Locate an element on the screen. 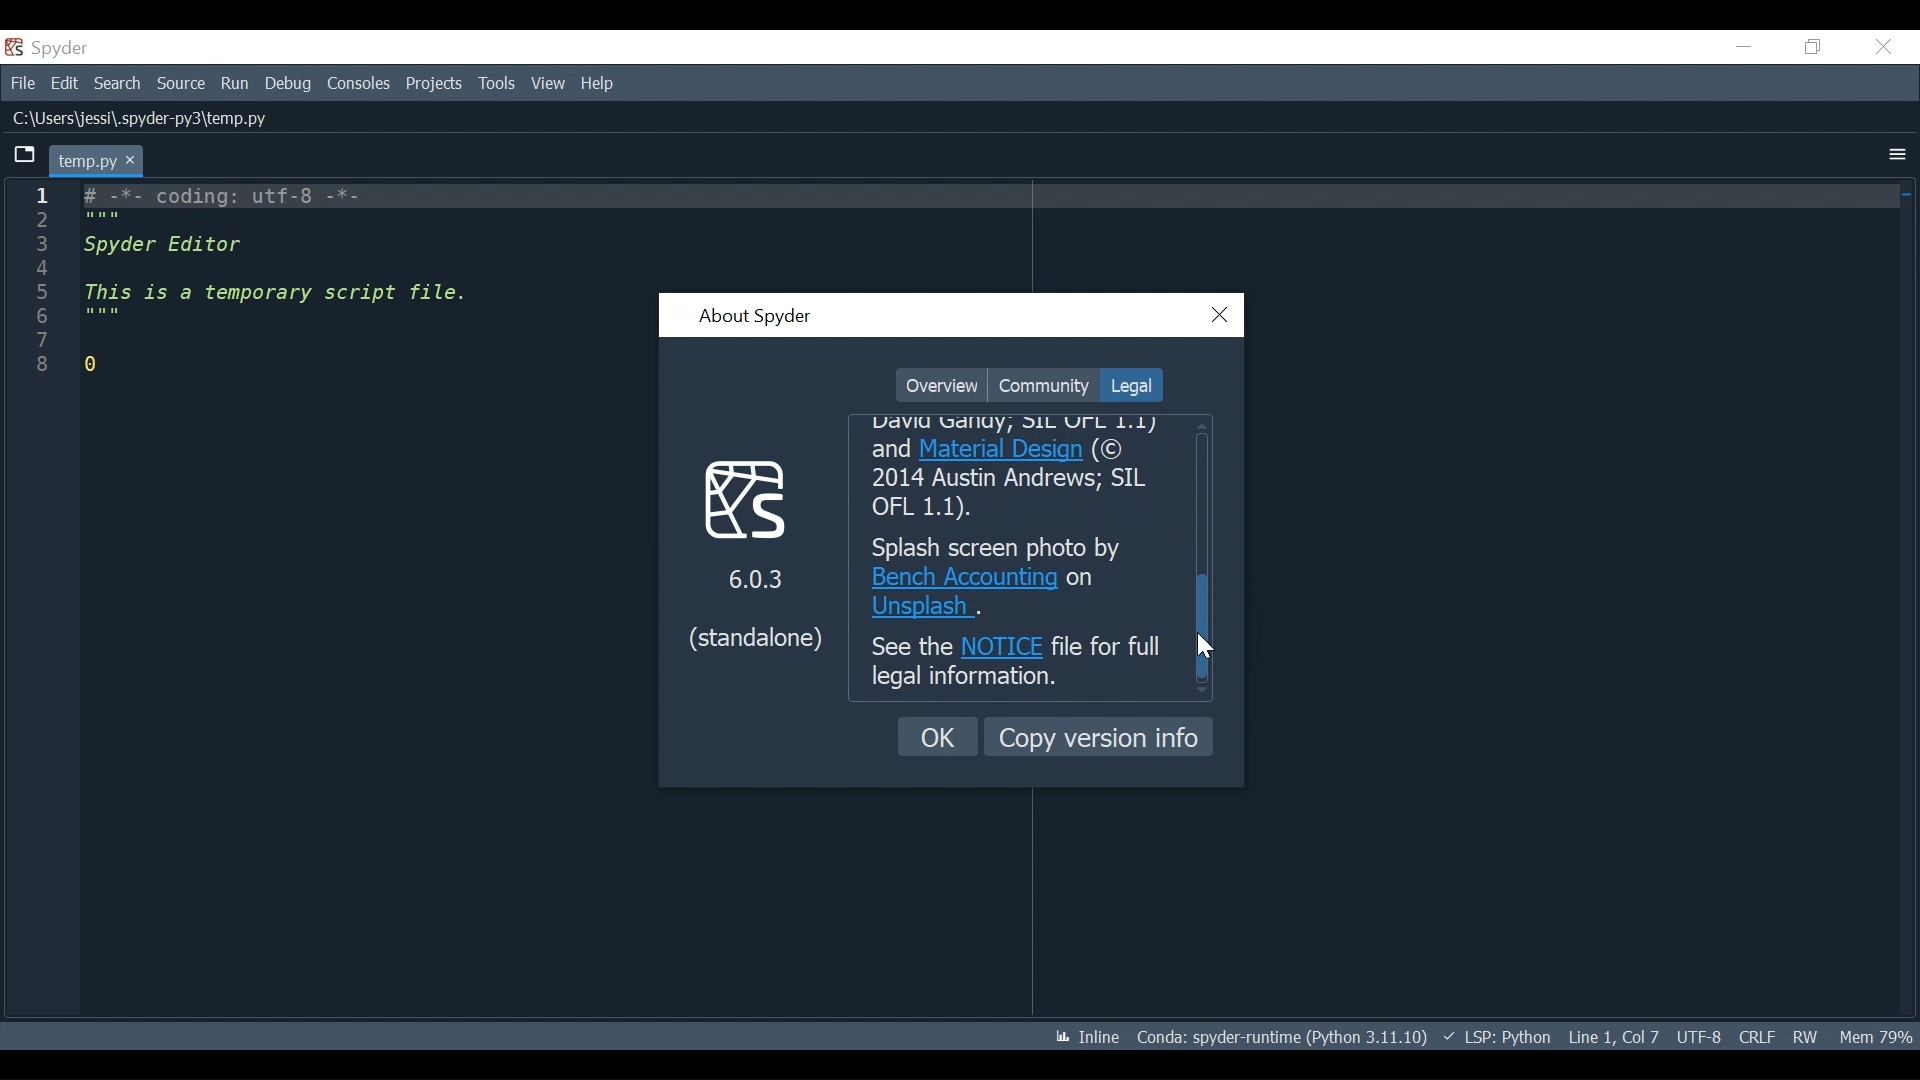 This screenshot has width=1920, height=1080. CRLF is located at coordinates (1756, 1036).